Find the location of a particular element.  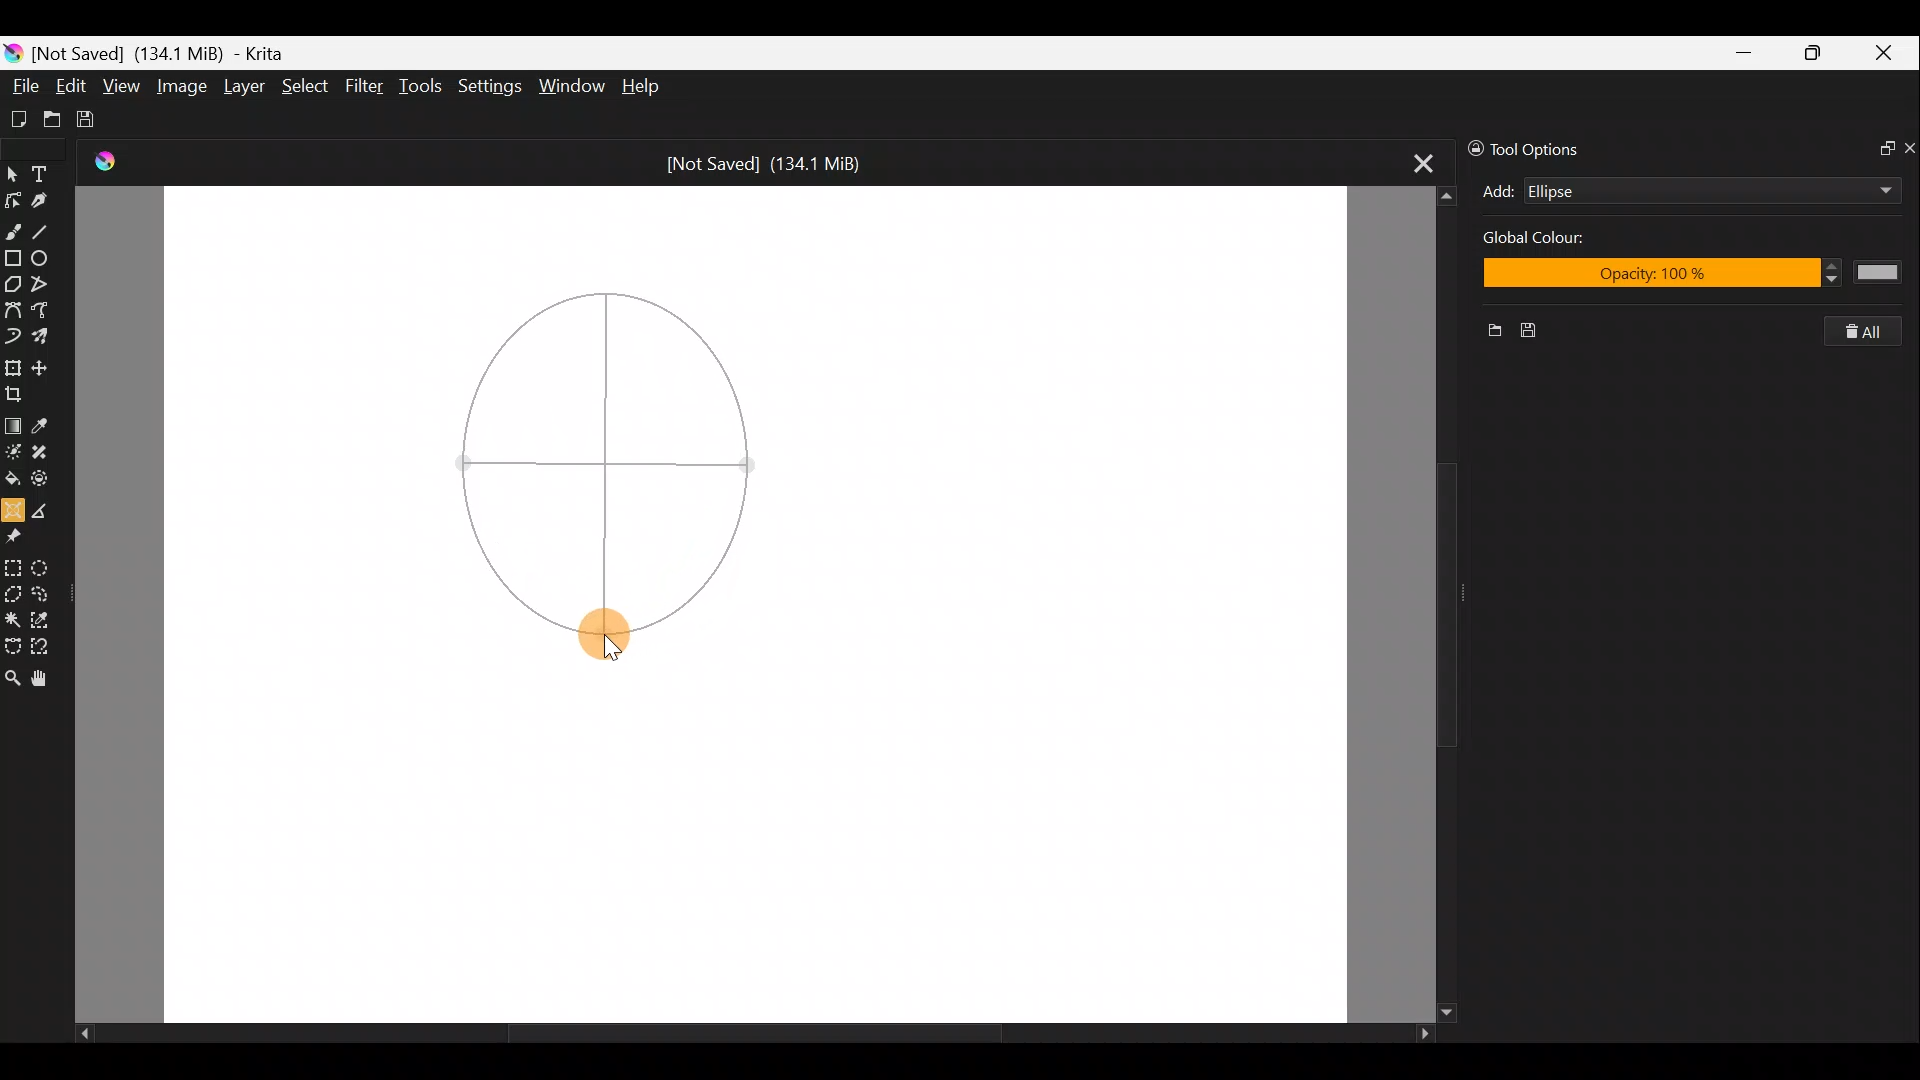

Smart patch tool is located at coordinates (49, 455).